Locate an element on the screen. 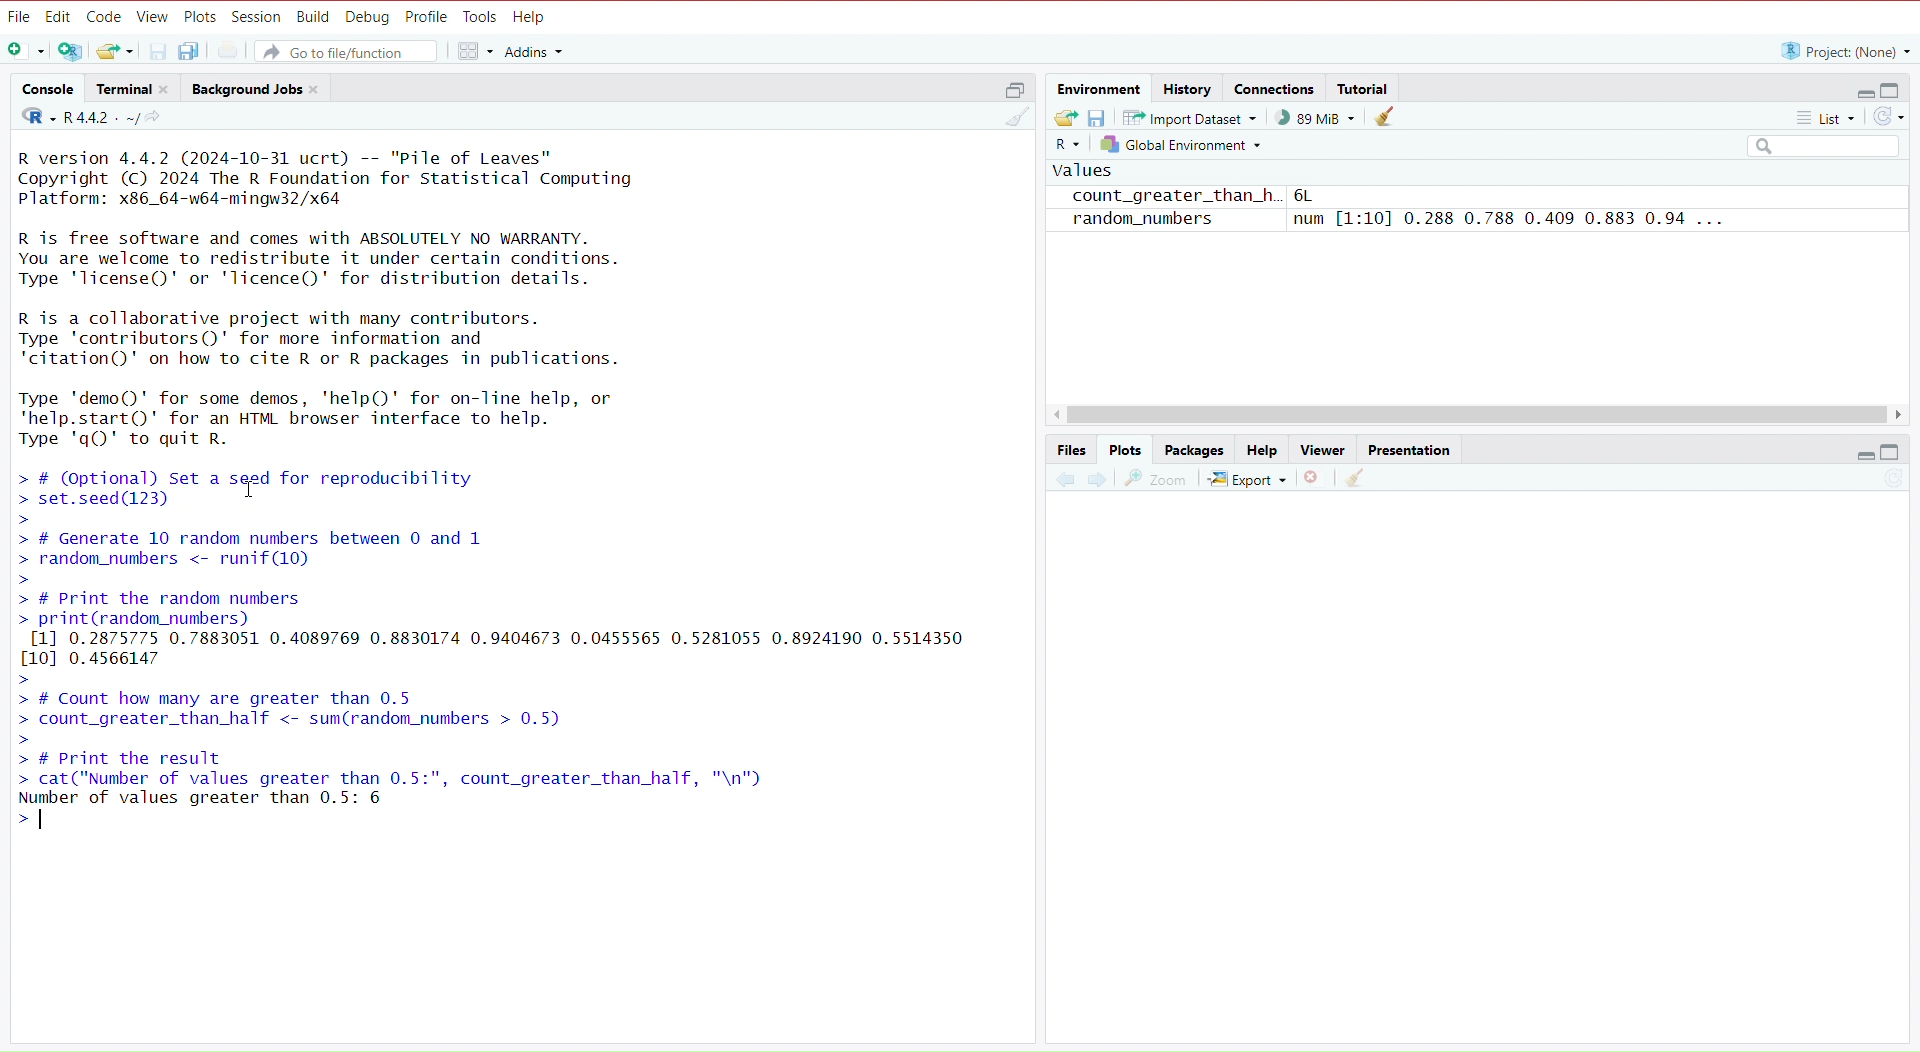  Open new project is located at coordinates (68, 52).